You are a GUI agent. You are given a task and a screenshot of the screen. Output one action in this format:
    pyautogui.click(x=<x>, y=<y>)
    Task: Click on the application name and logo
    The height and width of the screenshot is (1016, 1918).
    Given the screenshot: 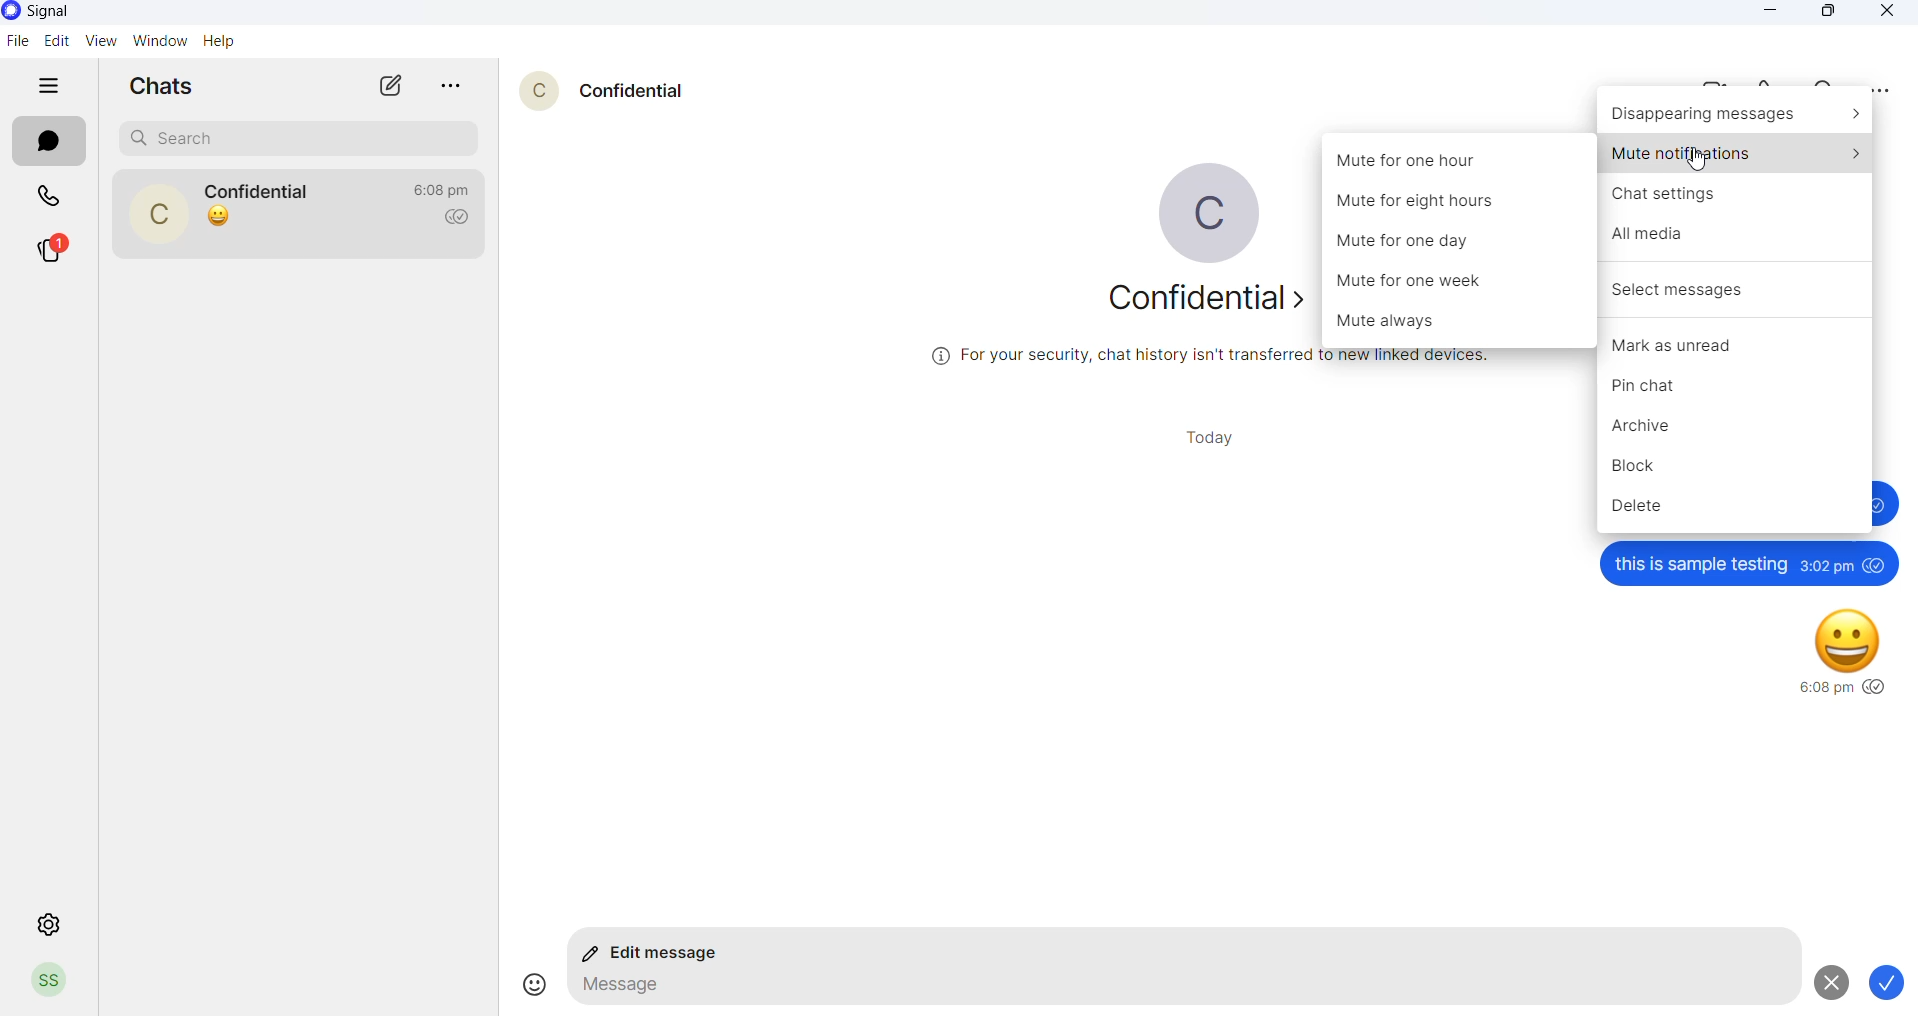 What is the action you would take?
    pyautogui.click(x=63, y=12)
    